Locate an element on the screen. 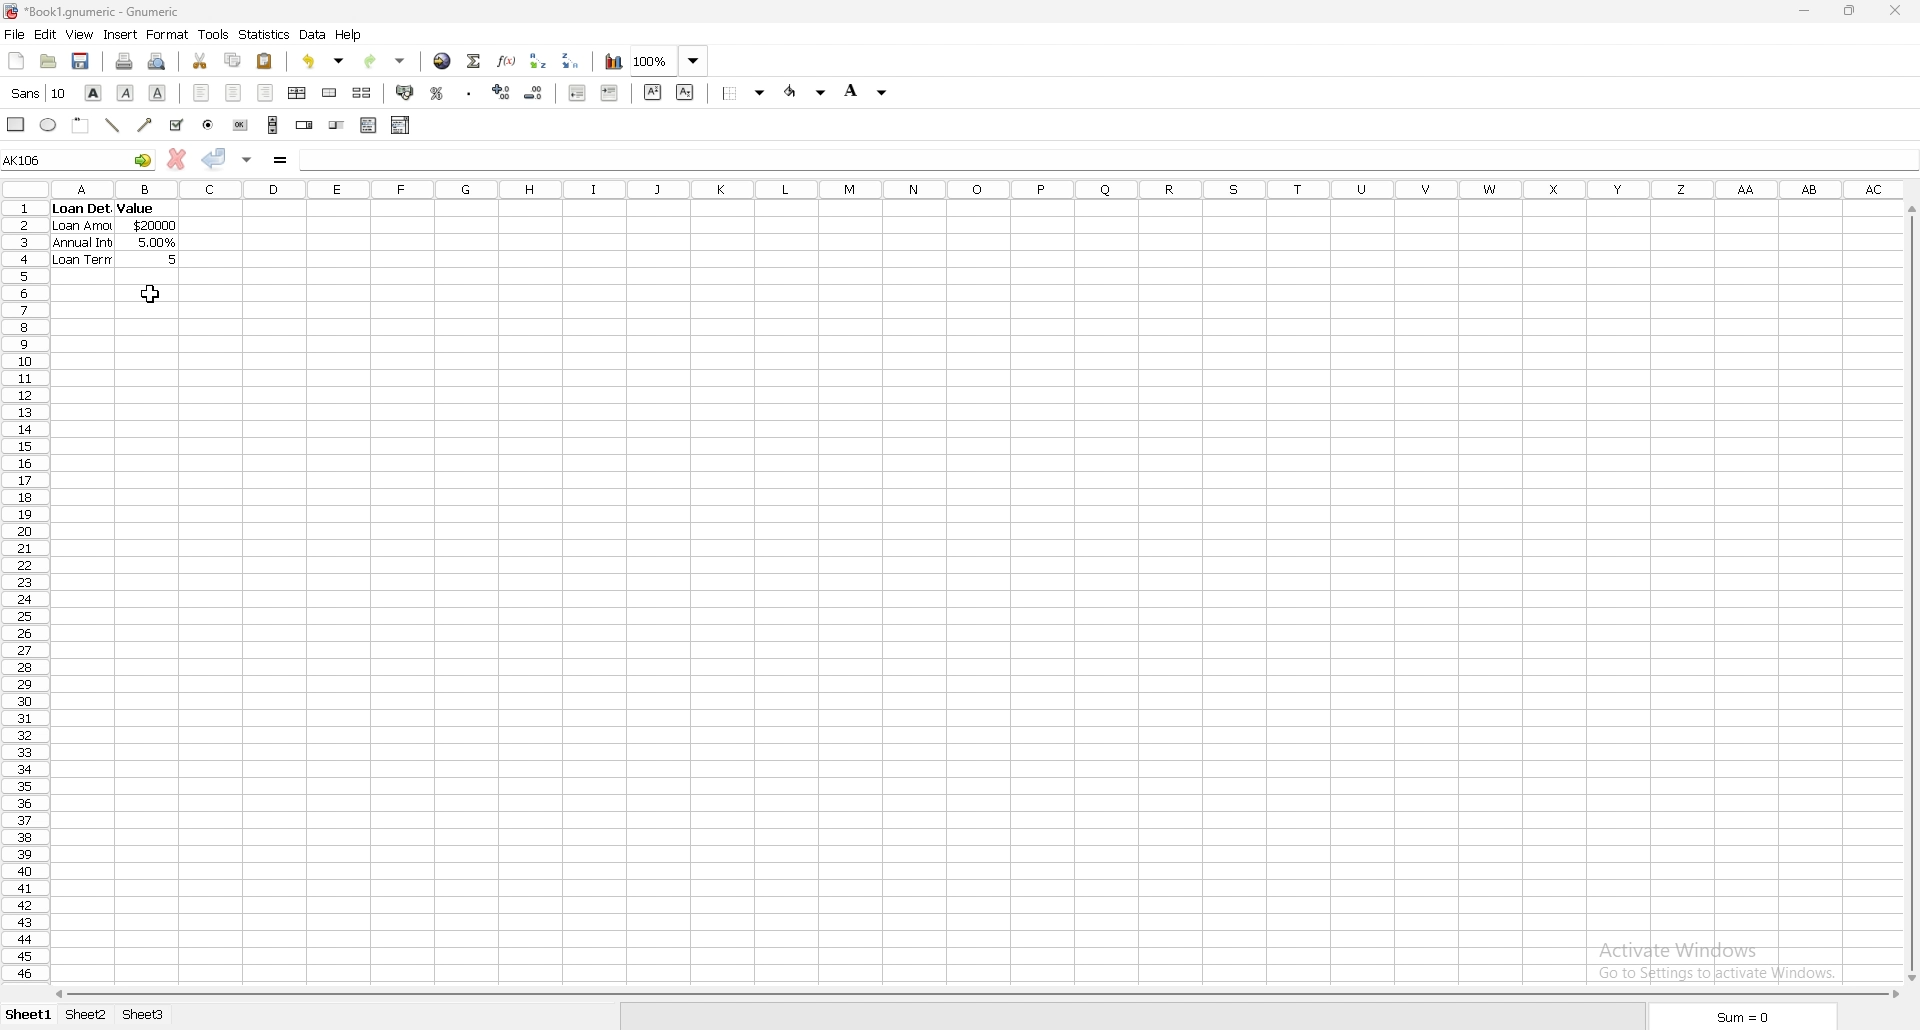 This screenshot has width=1920, height=1030. tools is located at coordinates (213, 35).